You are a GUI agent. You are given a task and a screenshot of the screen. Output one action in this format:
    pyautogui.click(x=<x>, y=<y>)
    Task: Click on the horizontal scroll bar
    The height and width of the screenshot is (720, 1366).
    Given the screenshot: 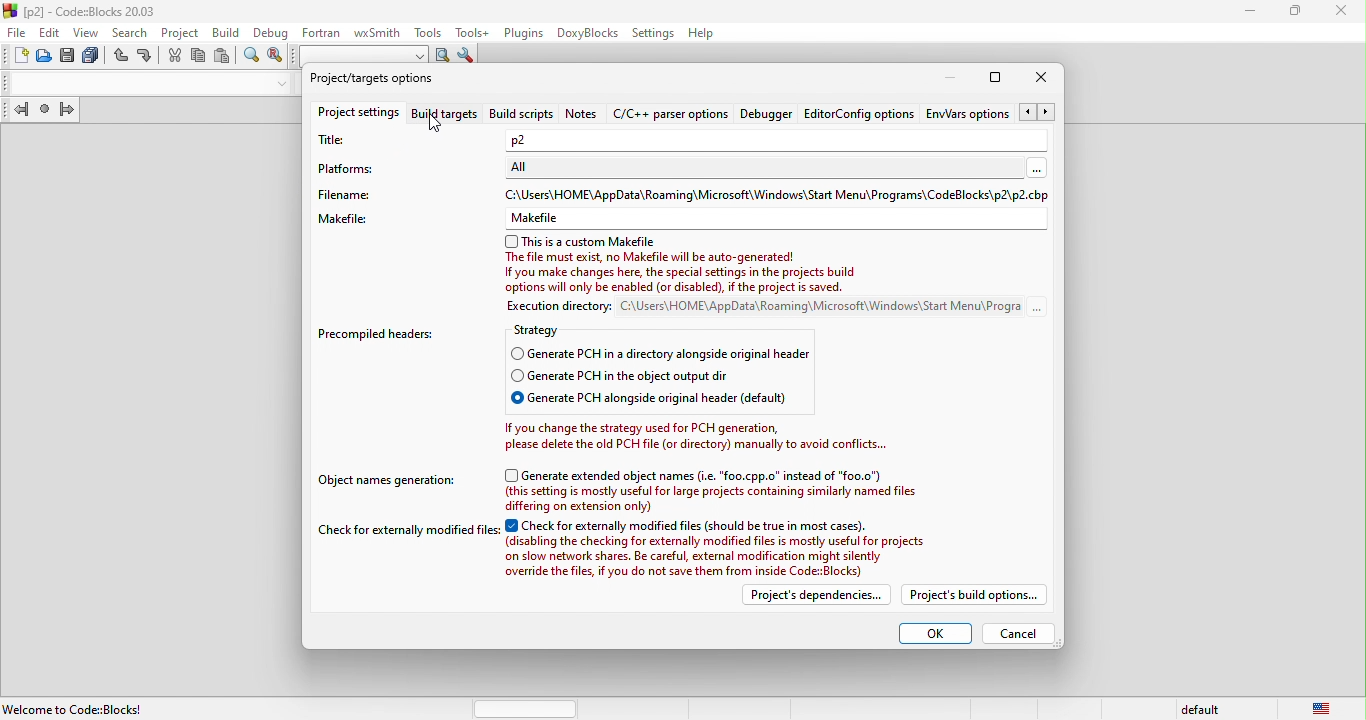 What is the action you would take?
    pyautogui.click(x=526, y=707)
    